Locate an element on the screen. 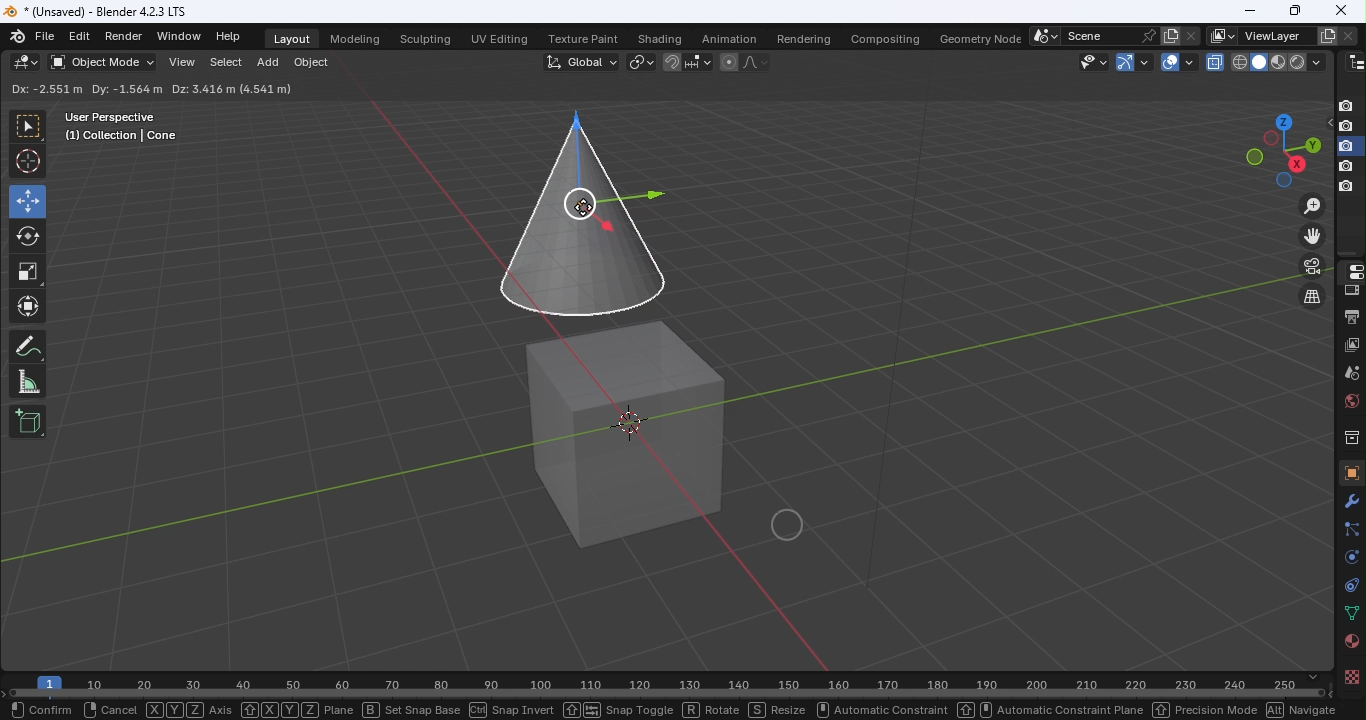 The width and height of the screenshot is (1366, 720). Switch the current view from perspective/orthographic projection is located at coordinates (1309, 298).